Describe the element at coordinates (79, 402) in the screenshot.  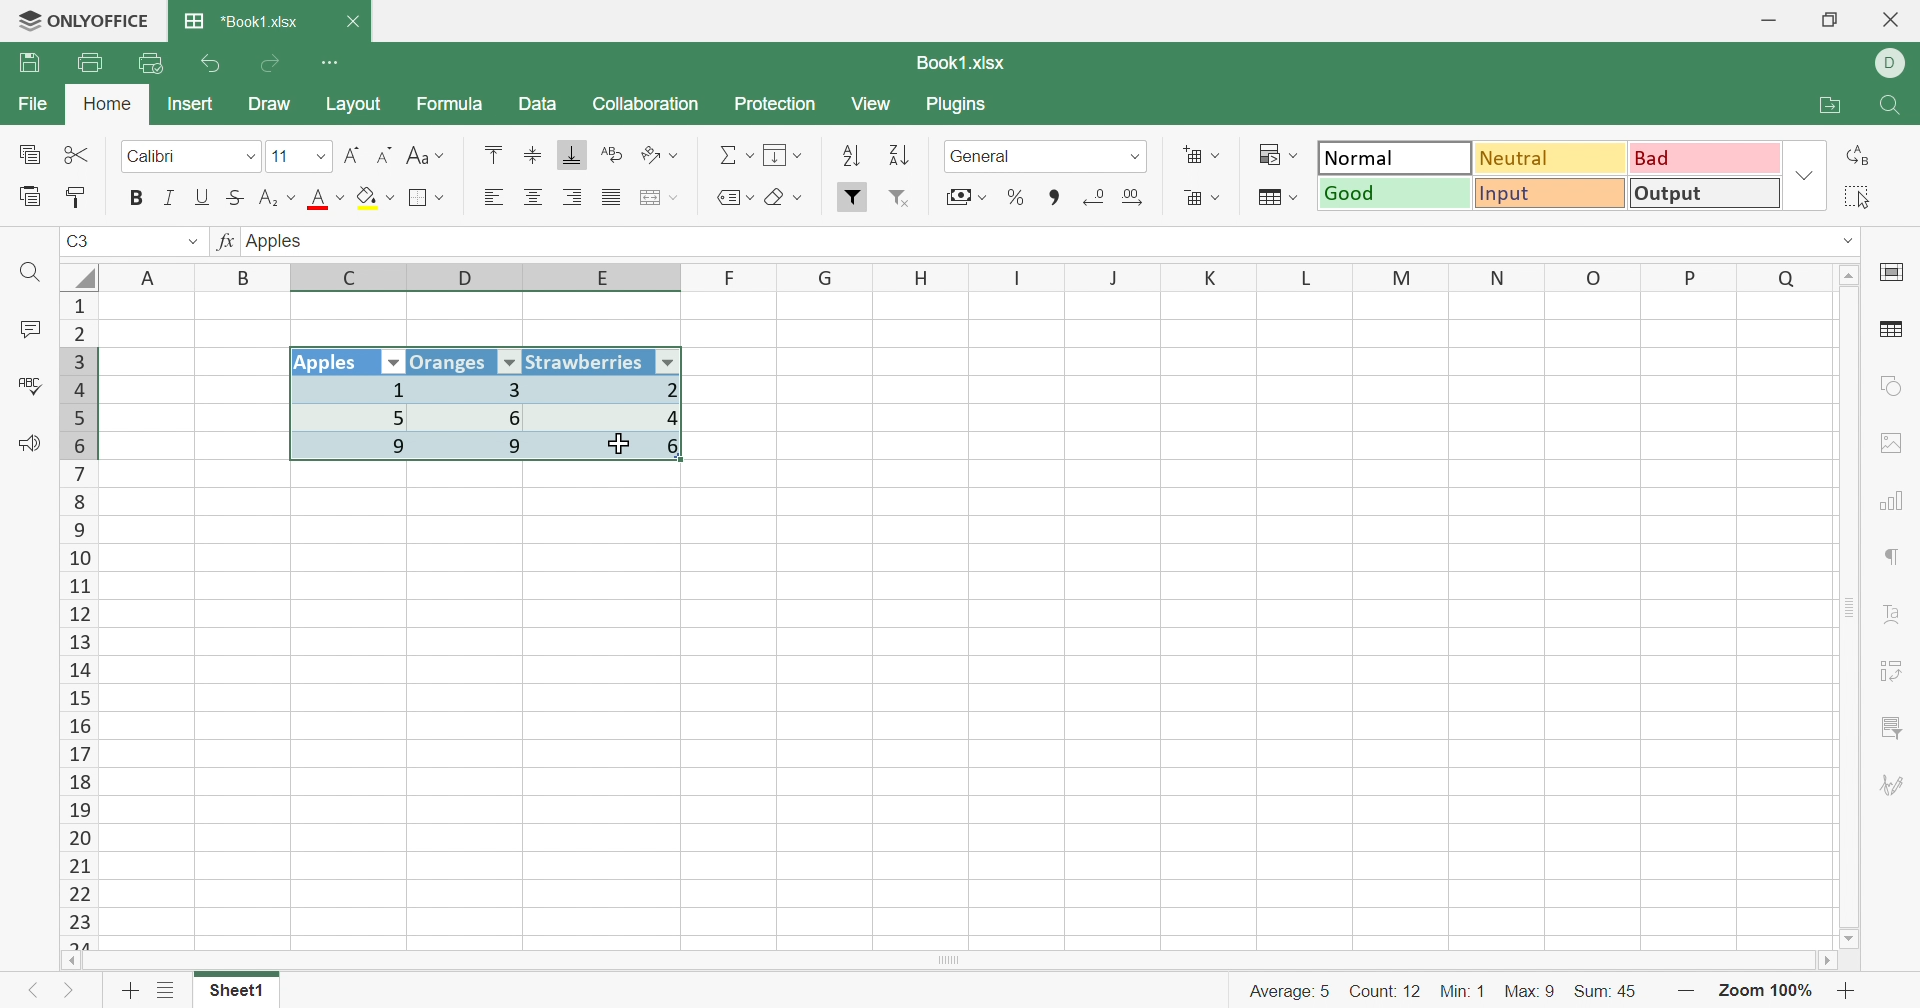
I see `Row numbers 3, 4, 5, 6 and 7 highlighted` at that location.